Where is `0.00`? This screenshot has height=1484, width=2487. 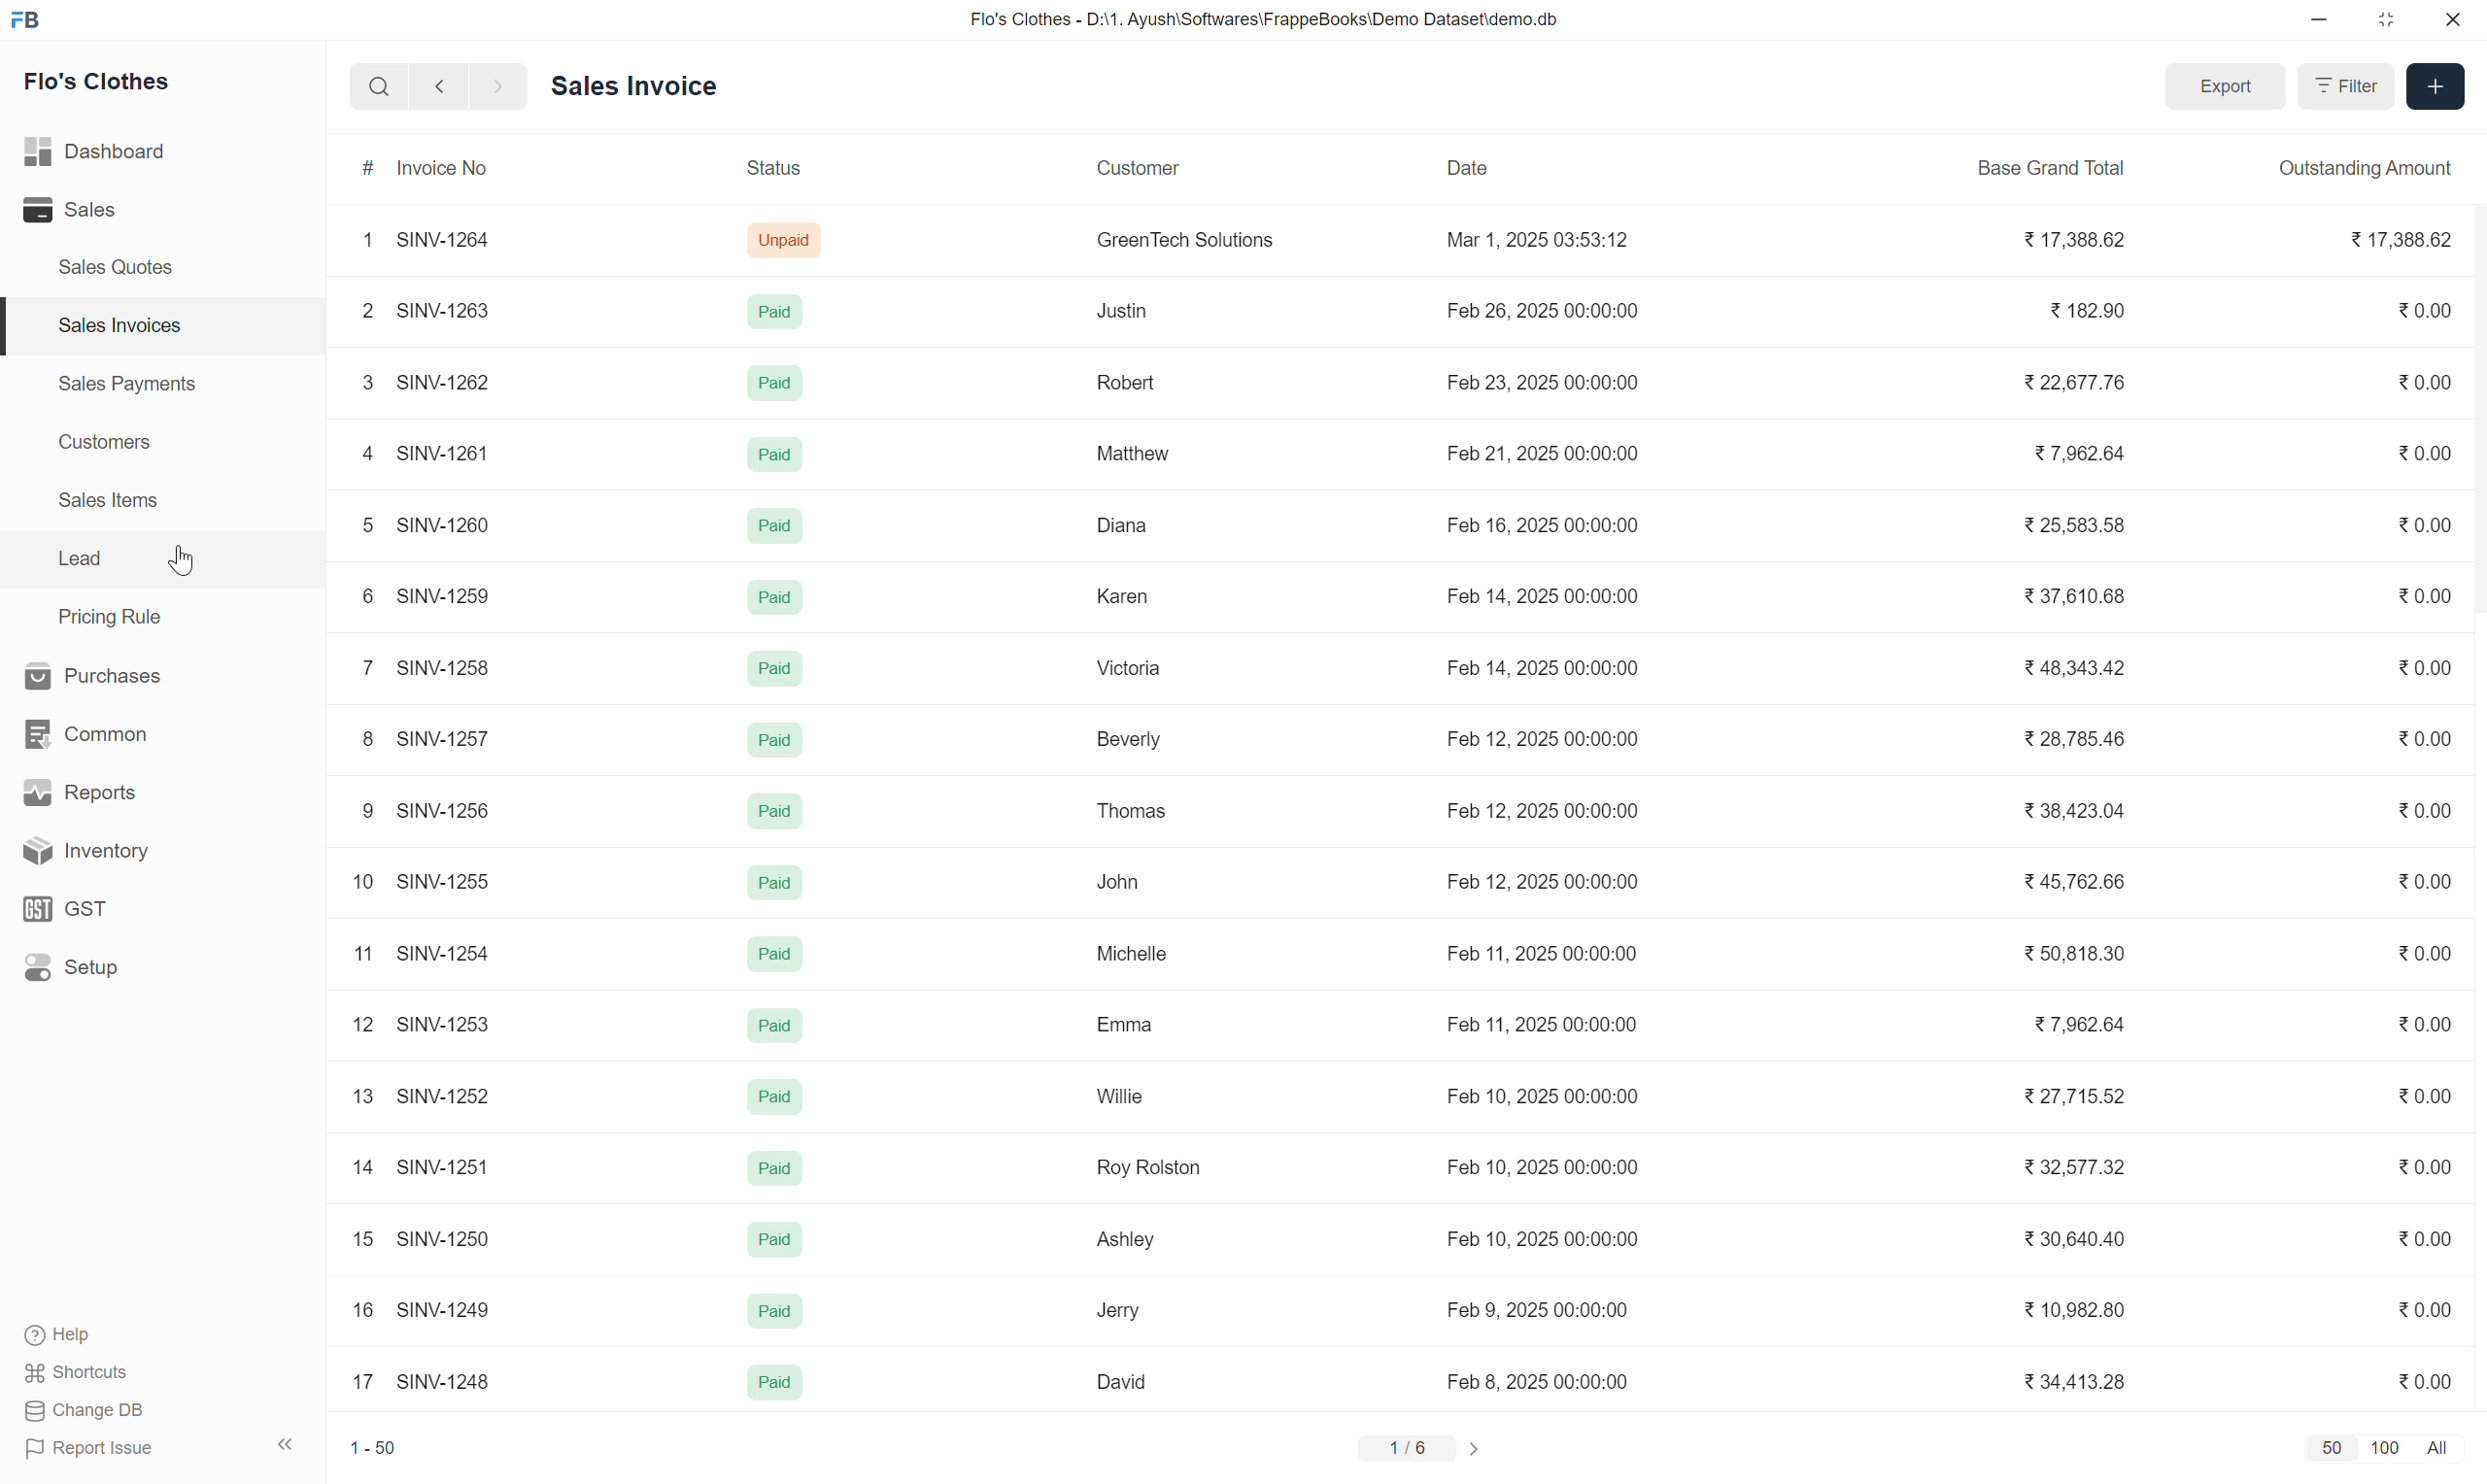 0.00 is located at coordinates (2414, 1022).